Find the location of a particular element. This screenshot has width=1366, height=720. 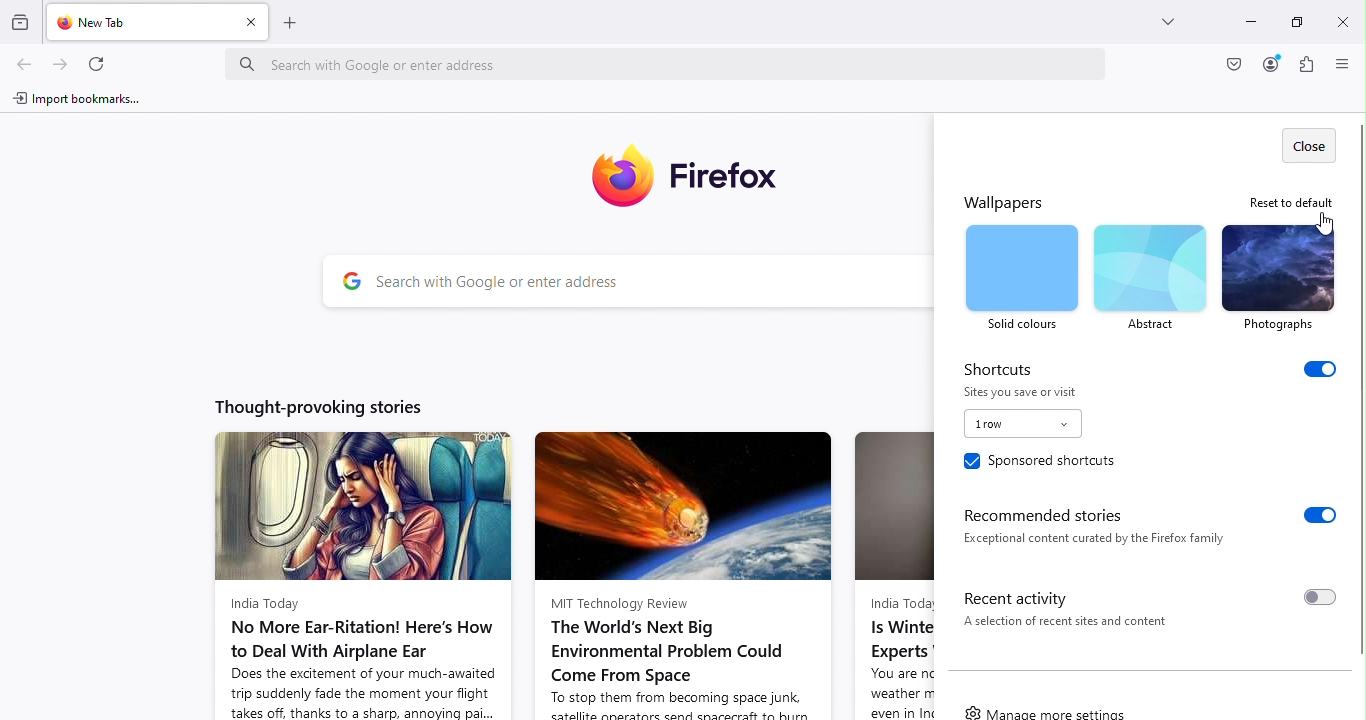

Close tab is located at coordinates (252, 28).